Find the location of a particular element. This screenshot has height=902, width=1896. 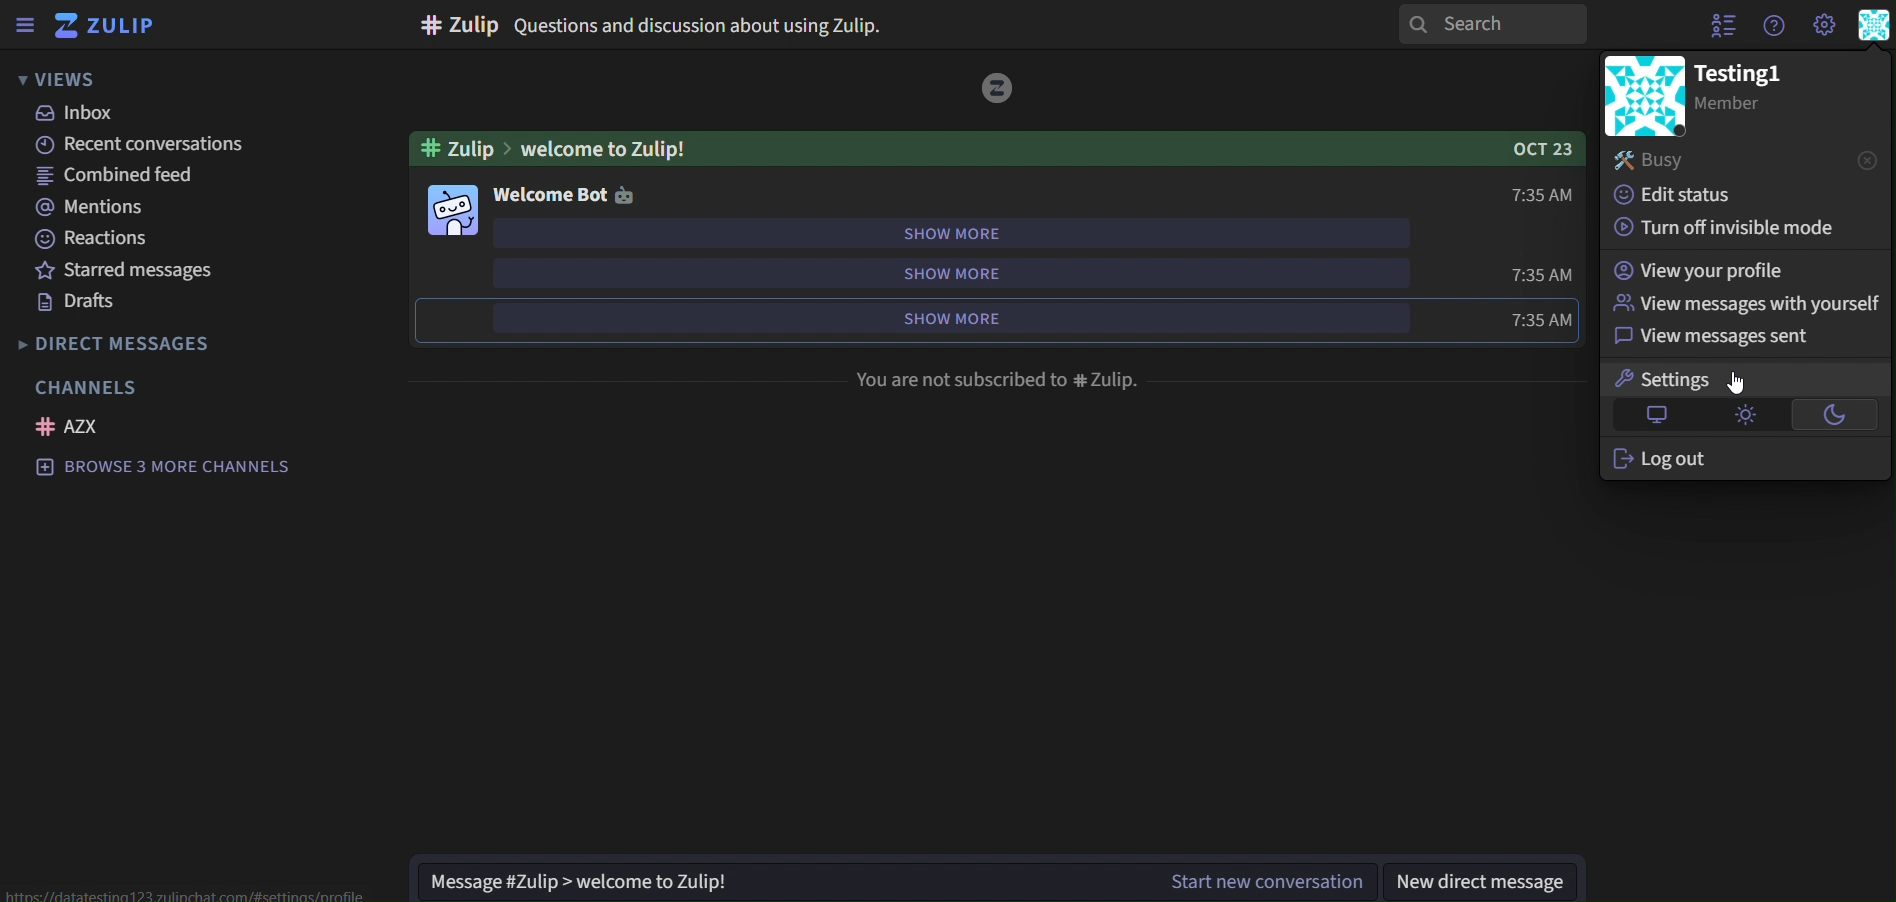

inbox is located at coordinates (97, 113).